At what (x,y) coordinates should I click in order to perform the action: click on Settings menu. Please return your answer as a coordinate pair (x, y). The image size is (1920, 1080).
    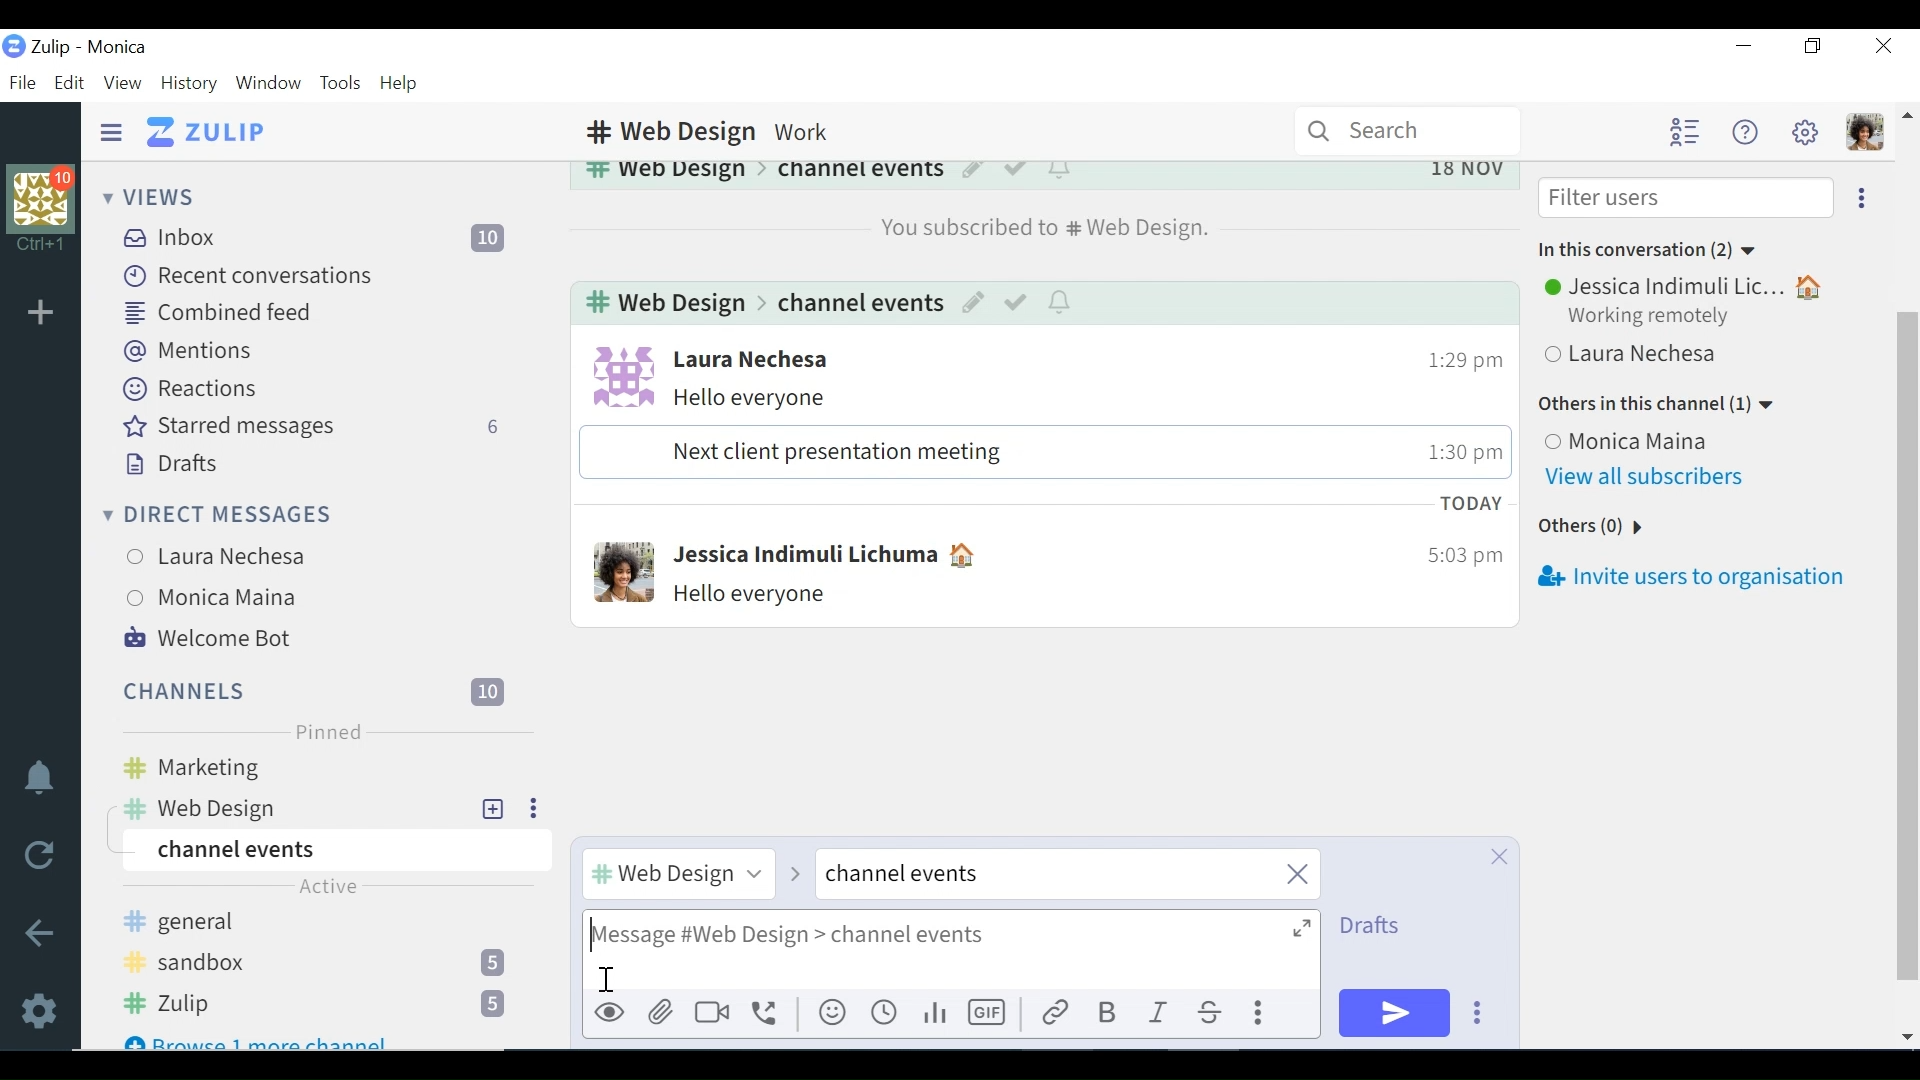
    Looking at the image, I should click on (1805, 131).